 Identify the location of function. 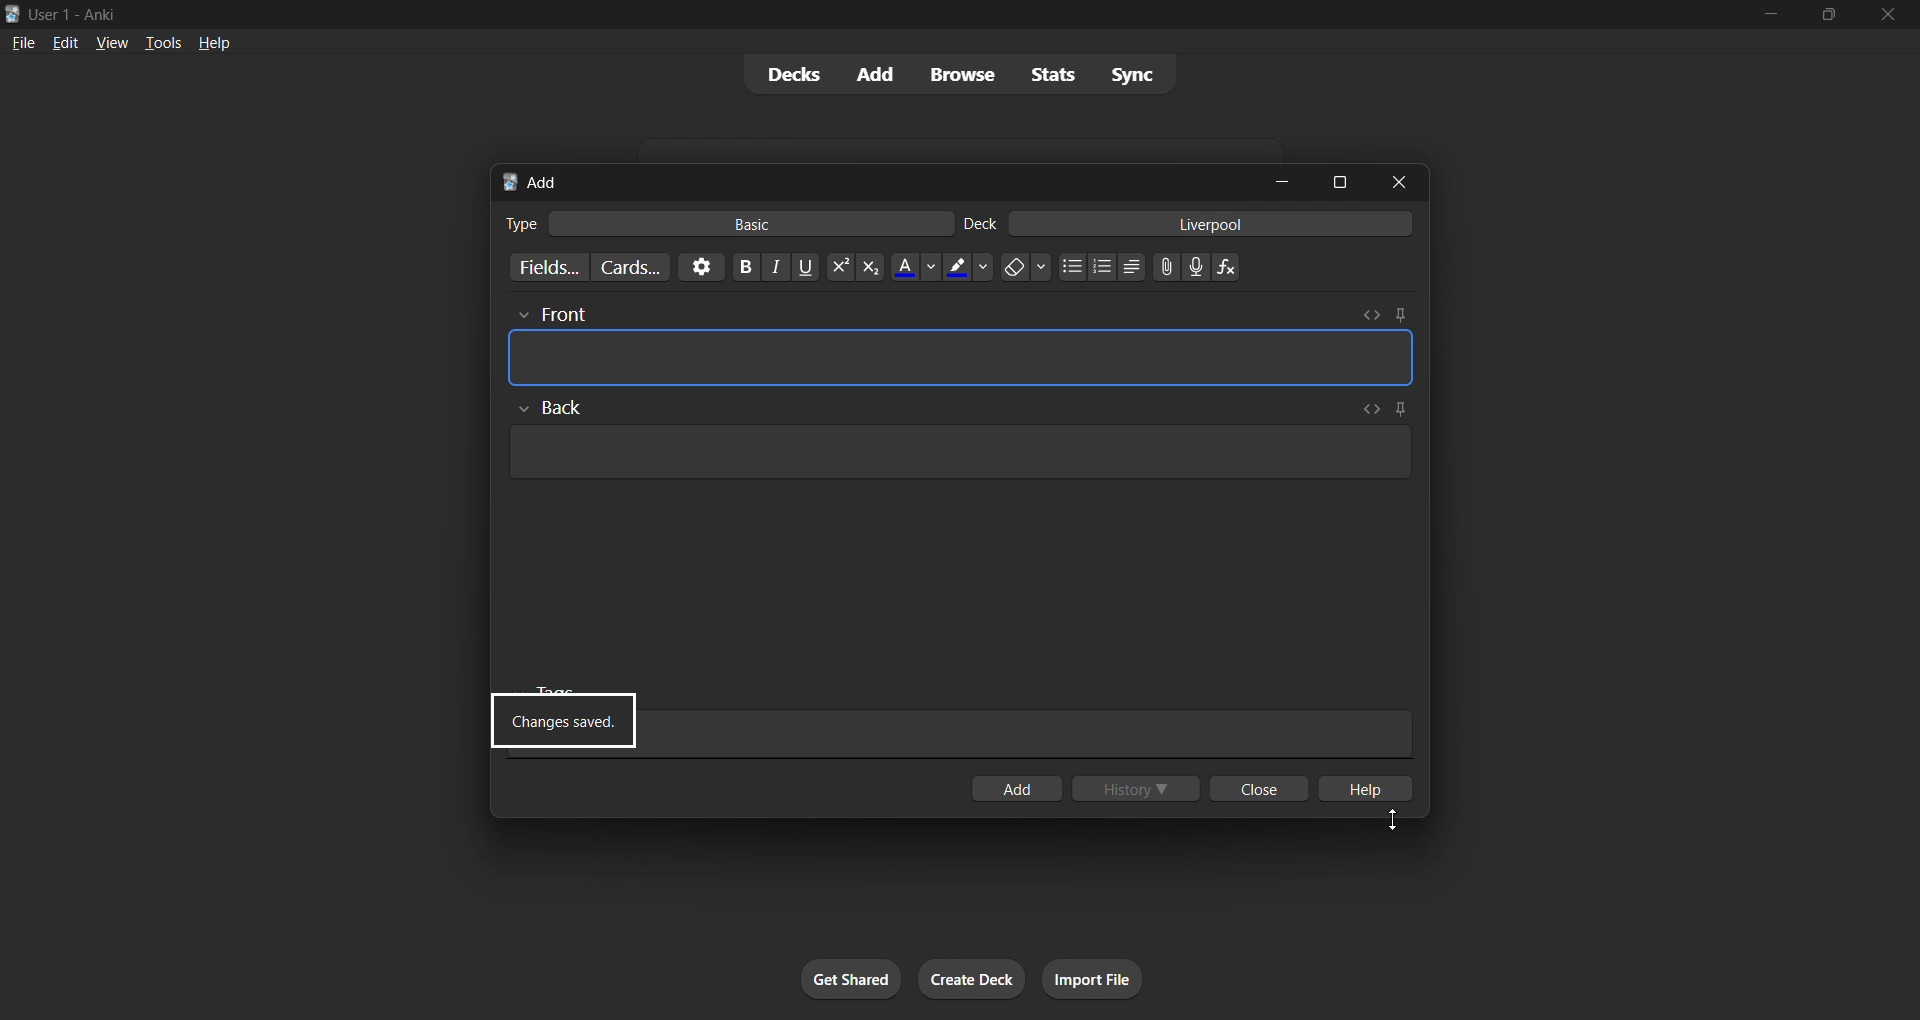
(1232, 268).